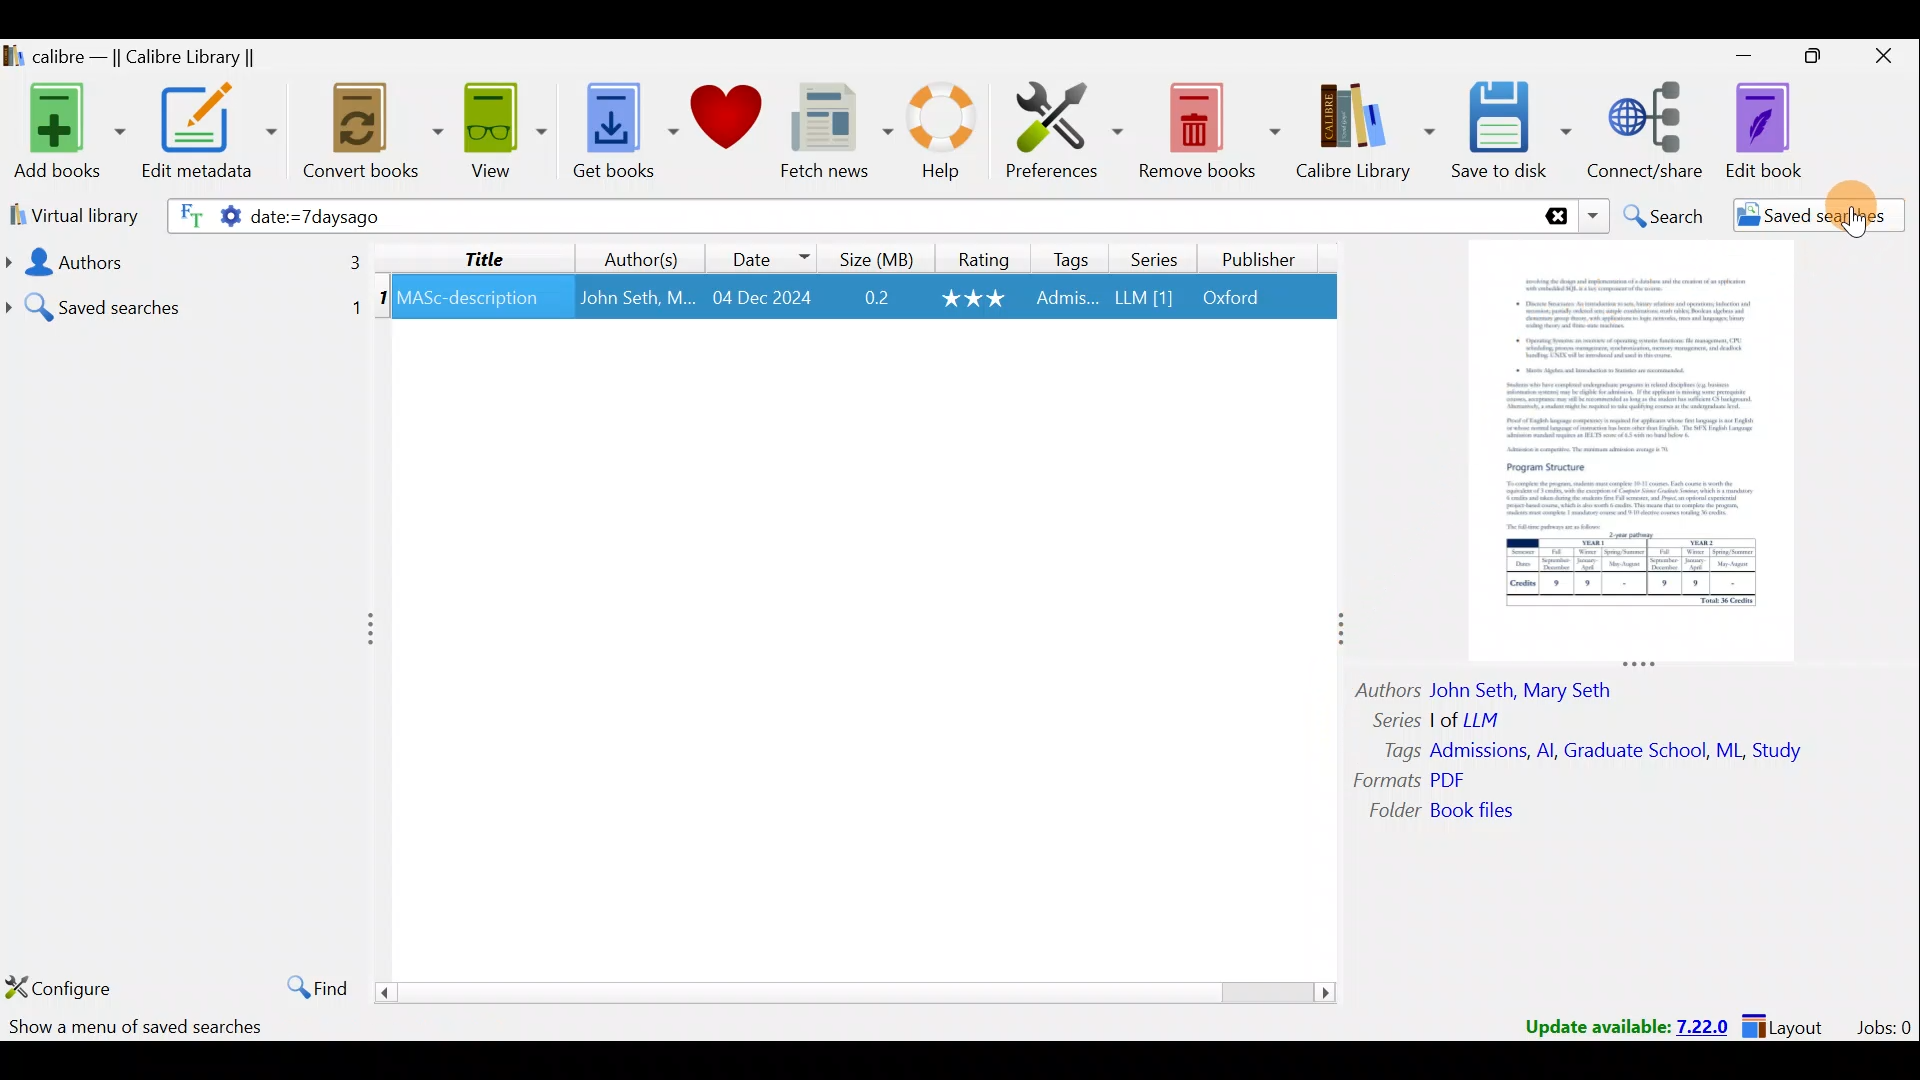  Describe the element at coordinates (374, 137) in the screenshot. I see `Convert books` at that location.